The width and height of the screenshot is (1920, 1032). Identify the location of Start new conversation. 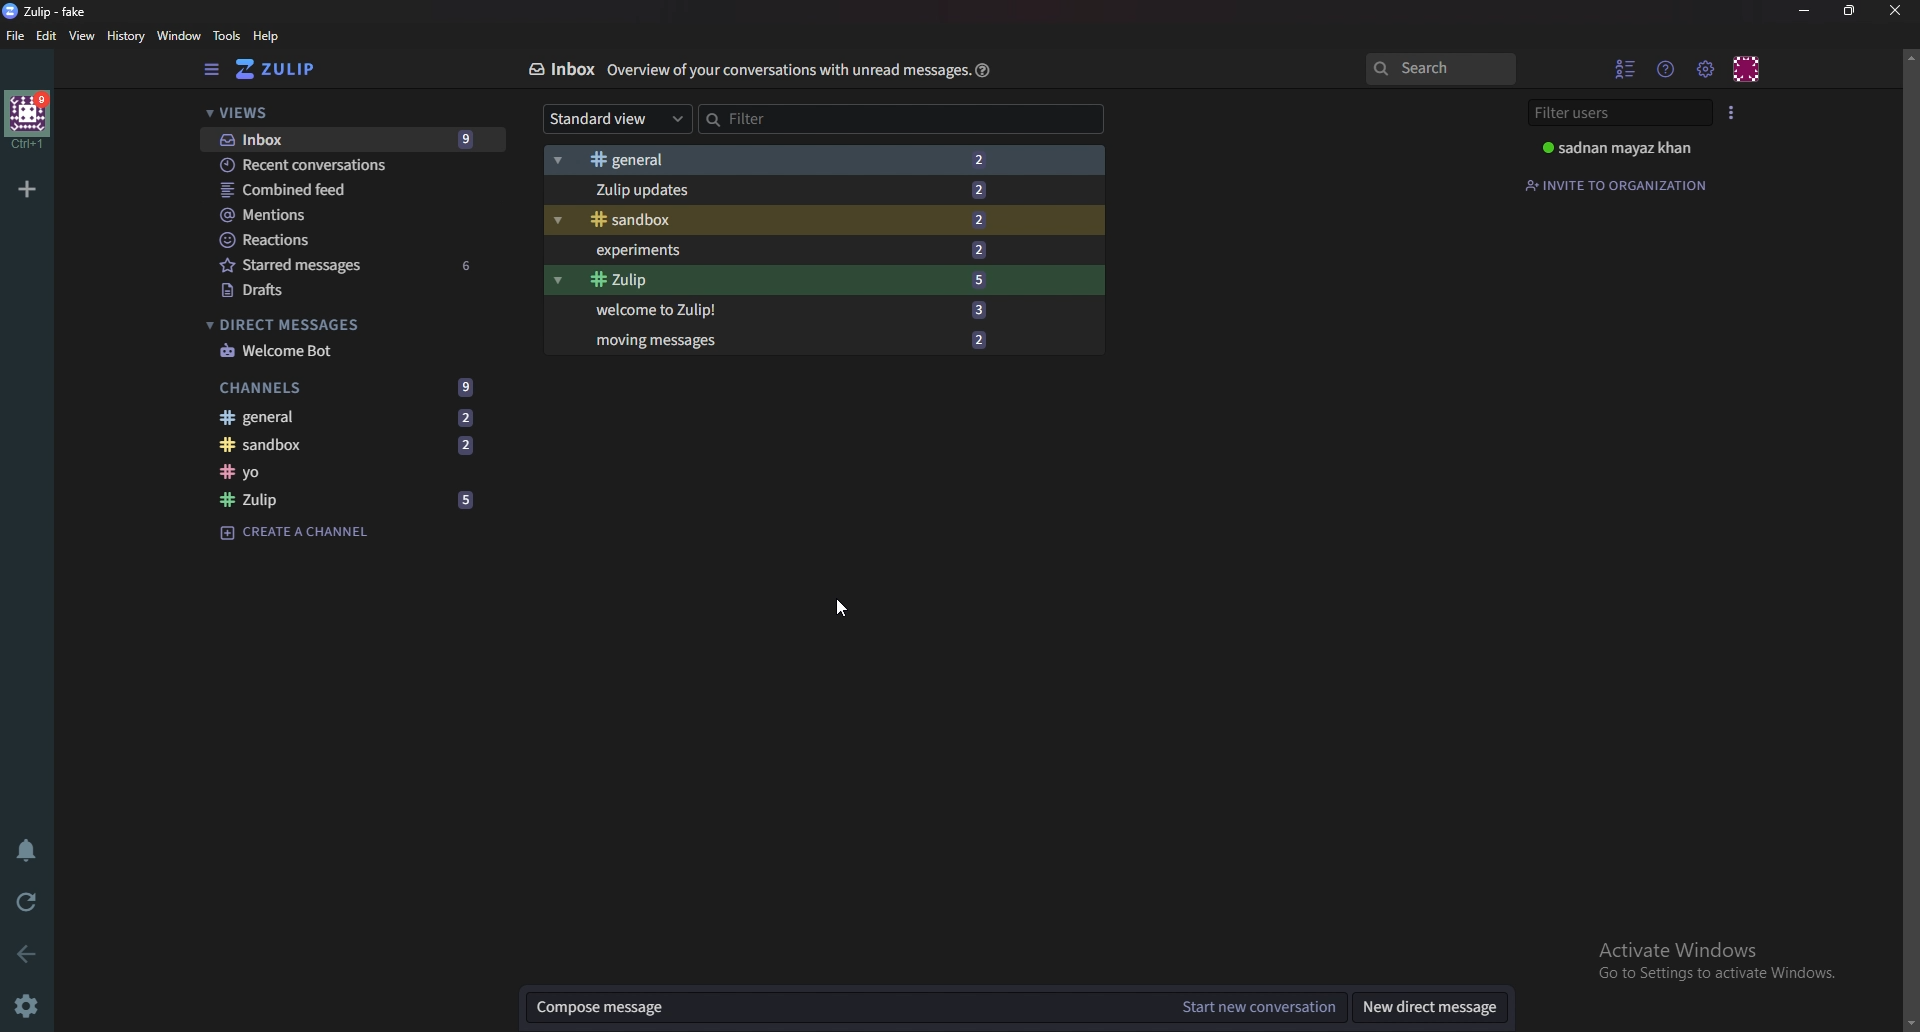
(1263, 1010).